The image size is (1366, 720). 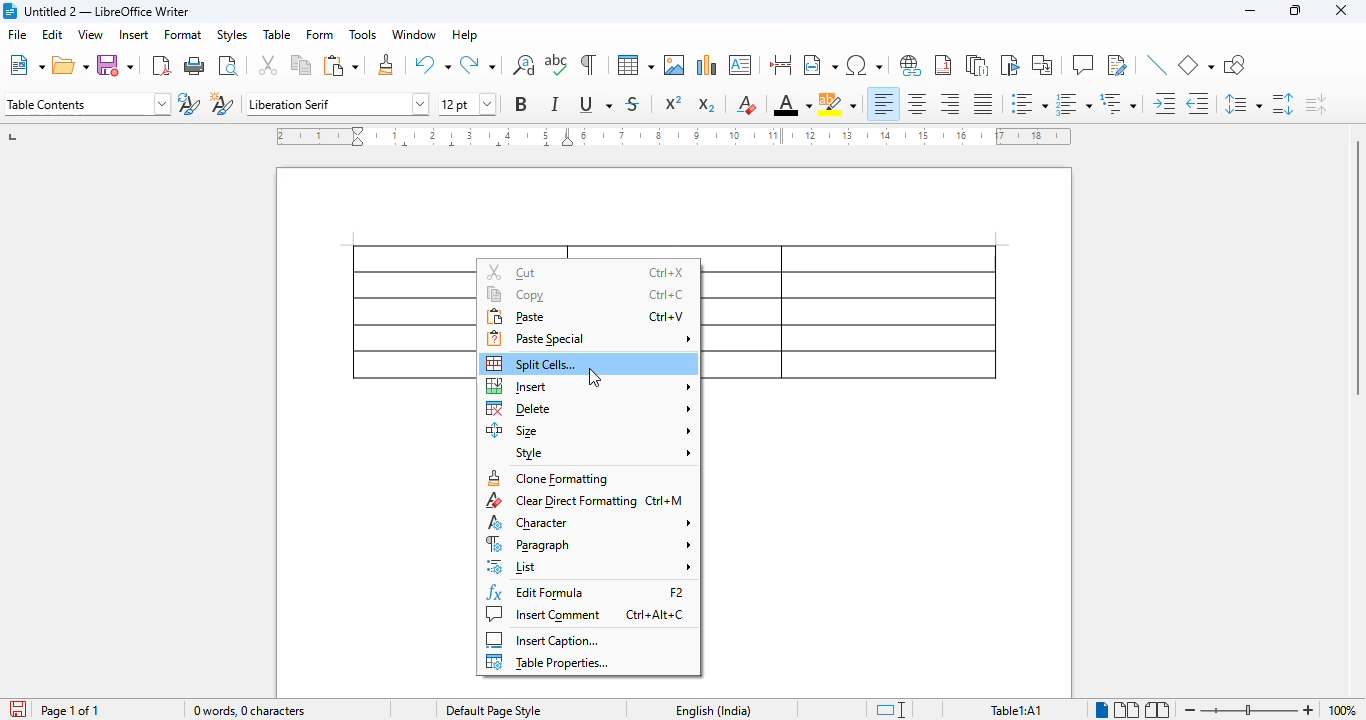 I want to click on toggle print preview, so click(x=227, y=66).